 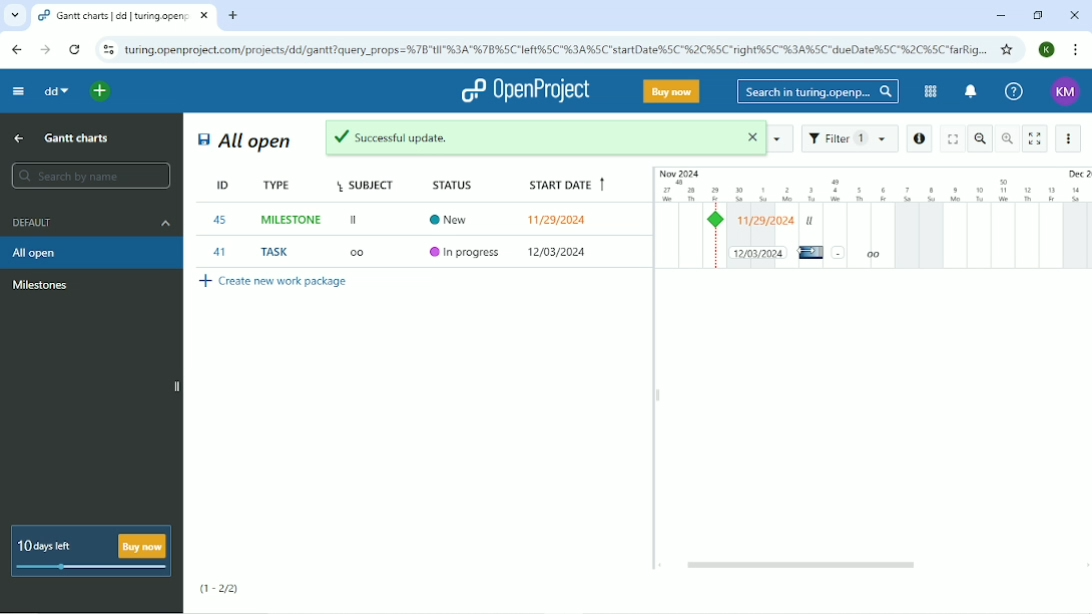 I want to click on Close, so click(x=1074, y=16).